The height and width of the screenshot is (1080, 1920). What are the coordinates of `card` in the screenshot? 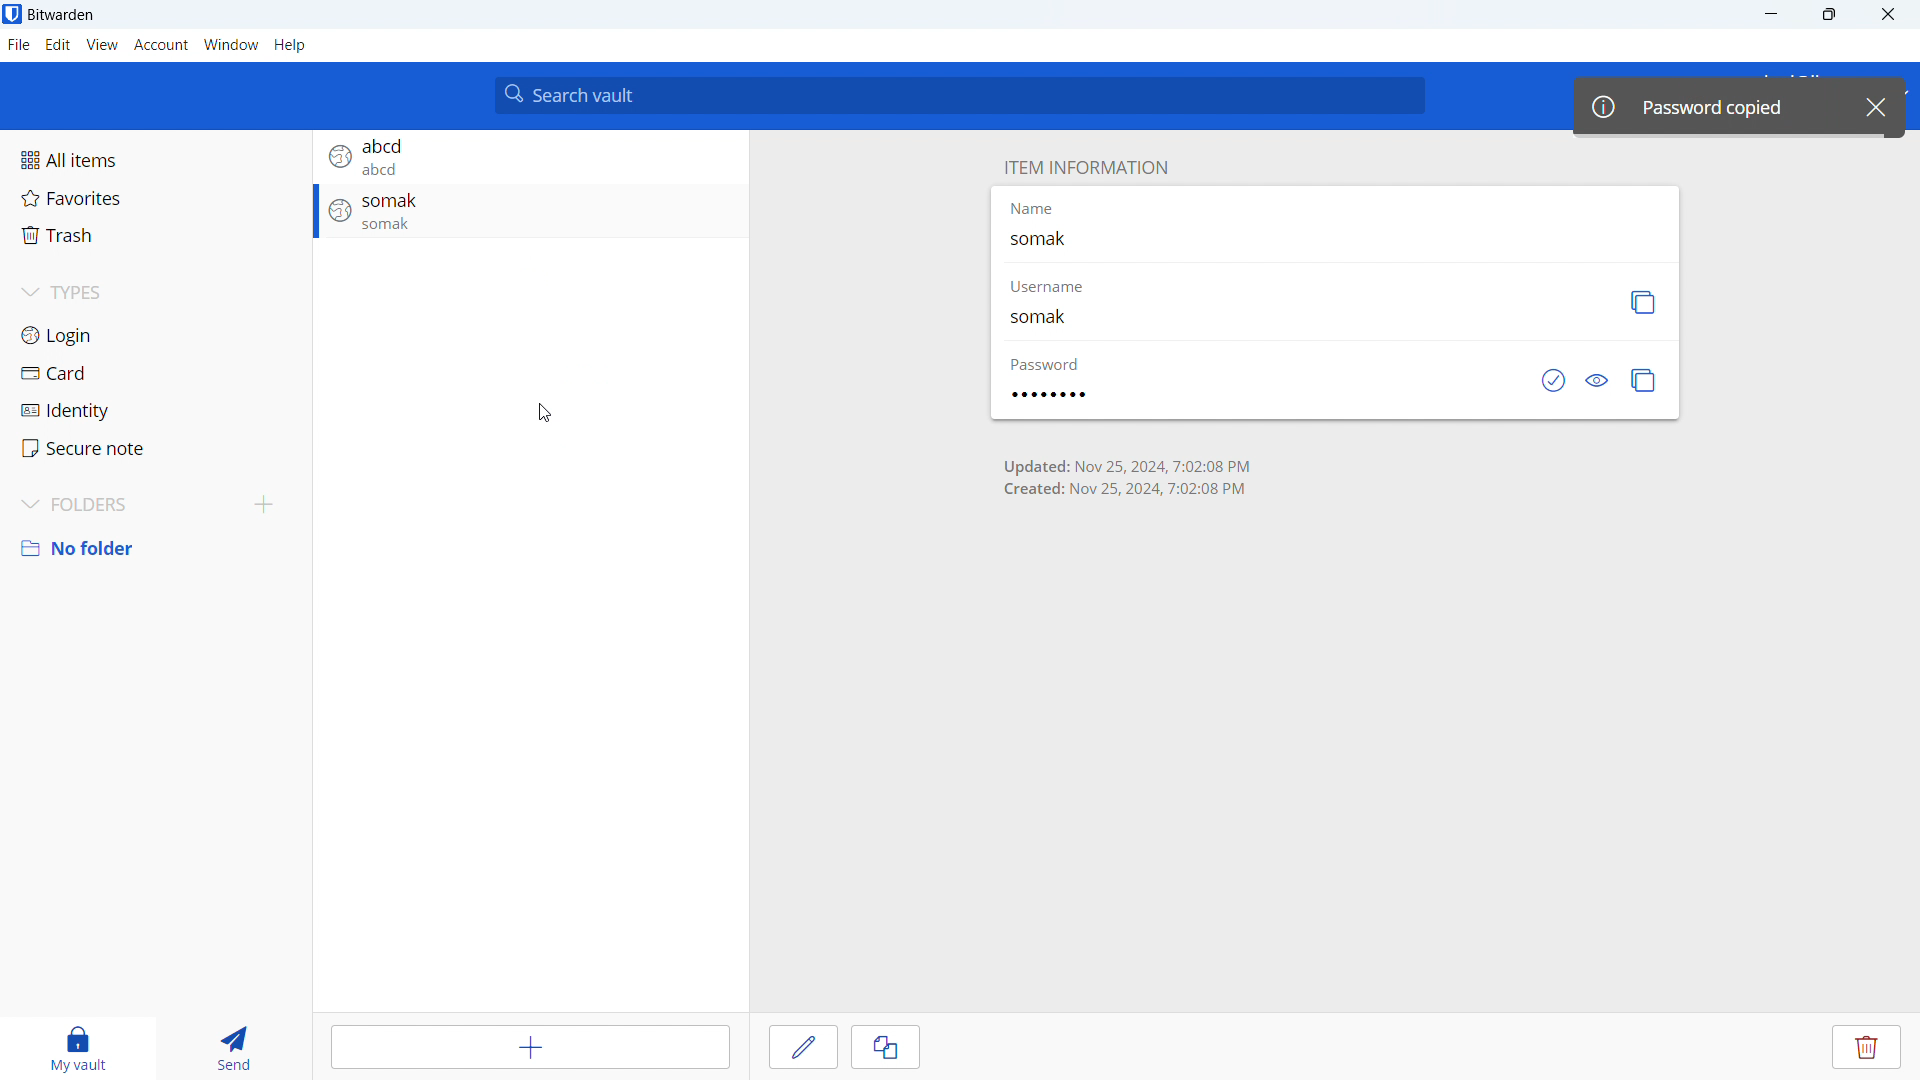 It's located at (154, 373).